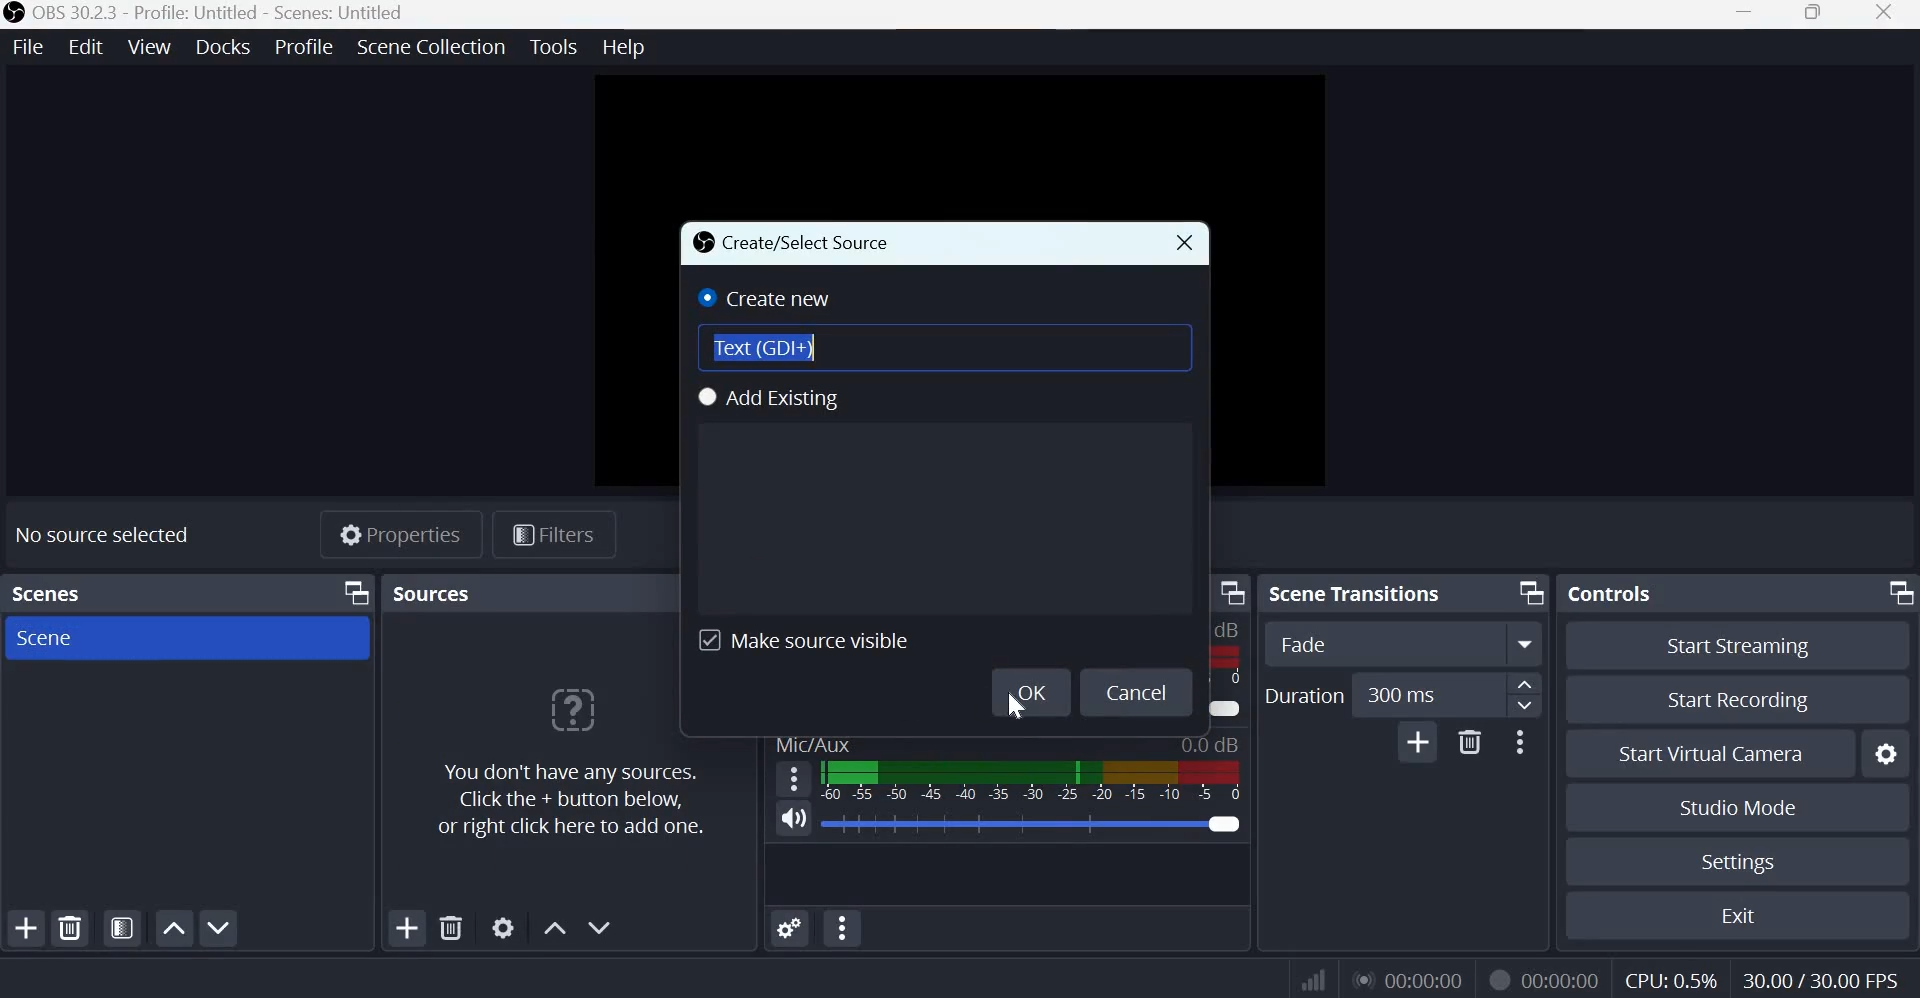 The image size is (1920, 998). I want to click on Move source(s) down, so click(602, 927).